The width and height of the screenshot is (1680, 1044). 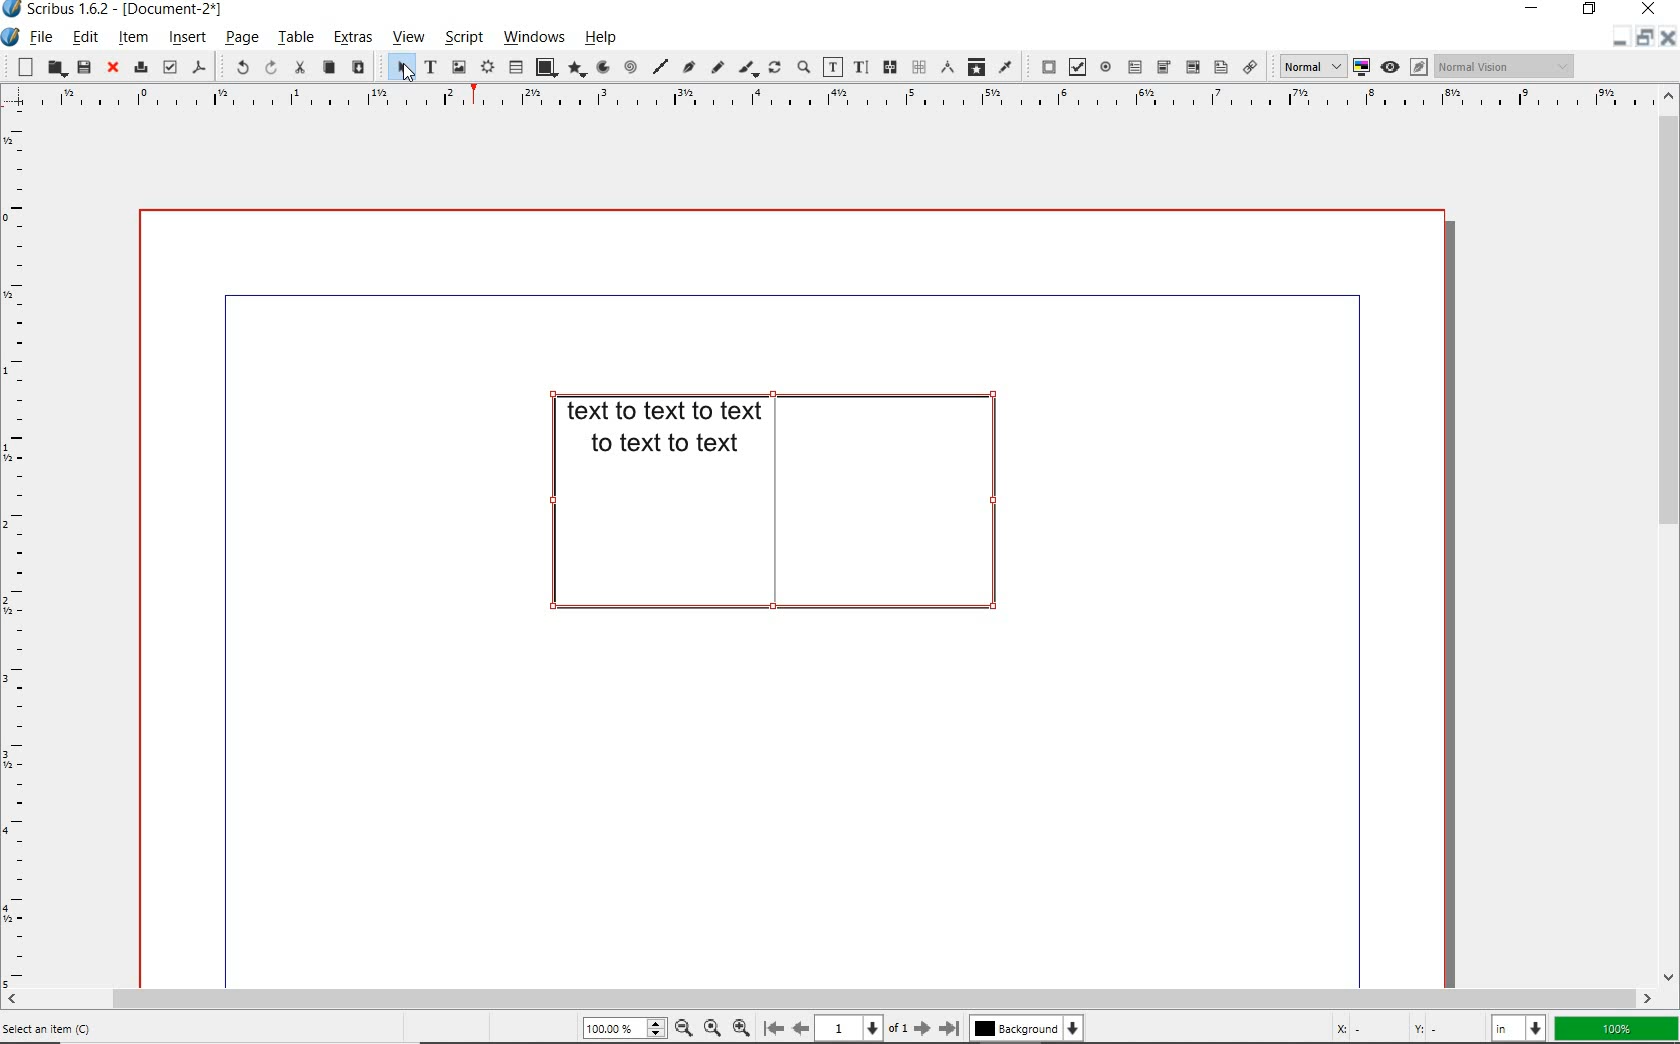 I want to click on shape, so click(x=542, y=68).